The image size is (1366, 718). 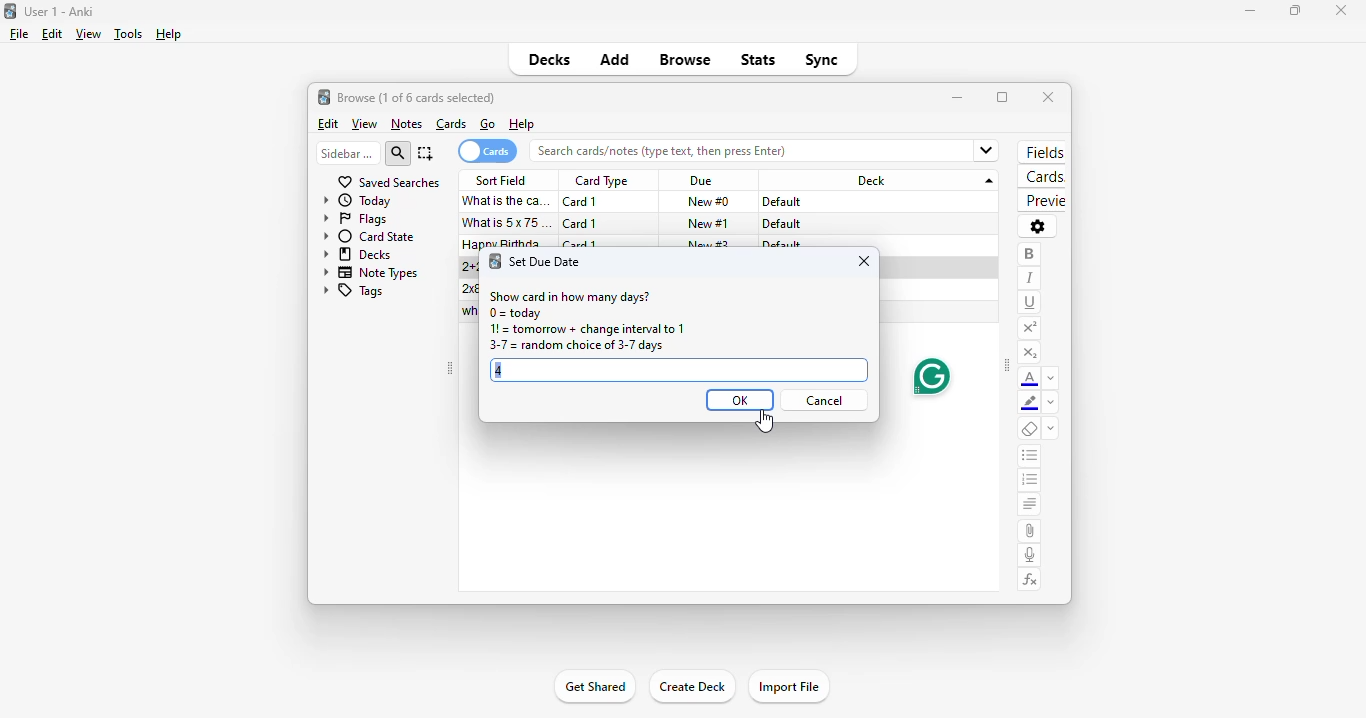 What do you see at coordinates (406, 124) in the screenshot?
I see `notes` at bounding box center [406, 124].